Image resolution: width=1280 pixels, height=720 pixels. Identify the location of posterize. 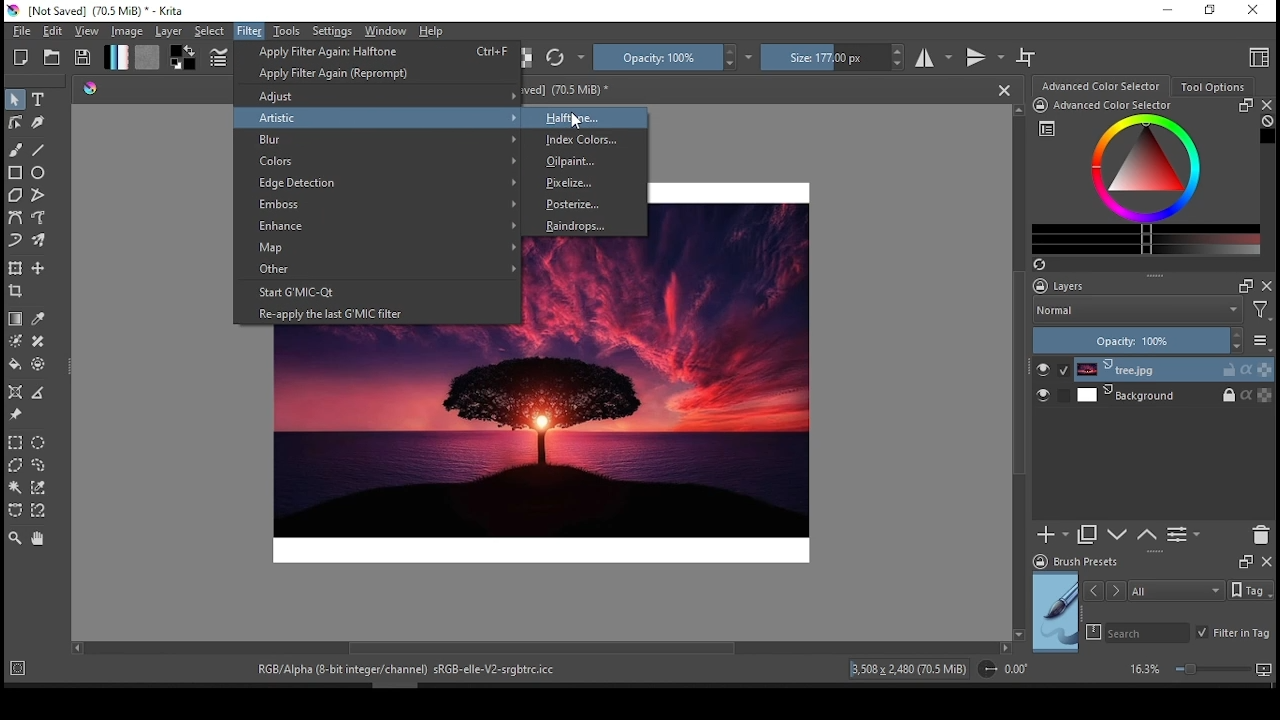
(584, 203).